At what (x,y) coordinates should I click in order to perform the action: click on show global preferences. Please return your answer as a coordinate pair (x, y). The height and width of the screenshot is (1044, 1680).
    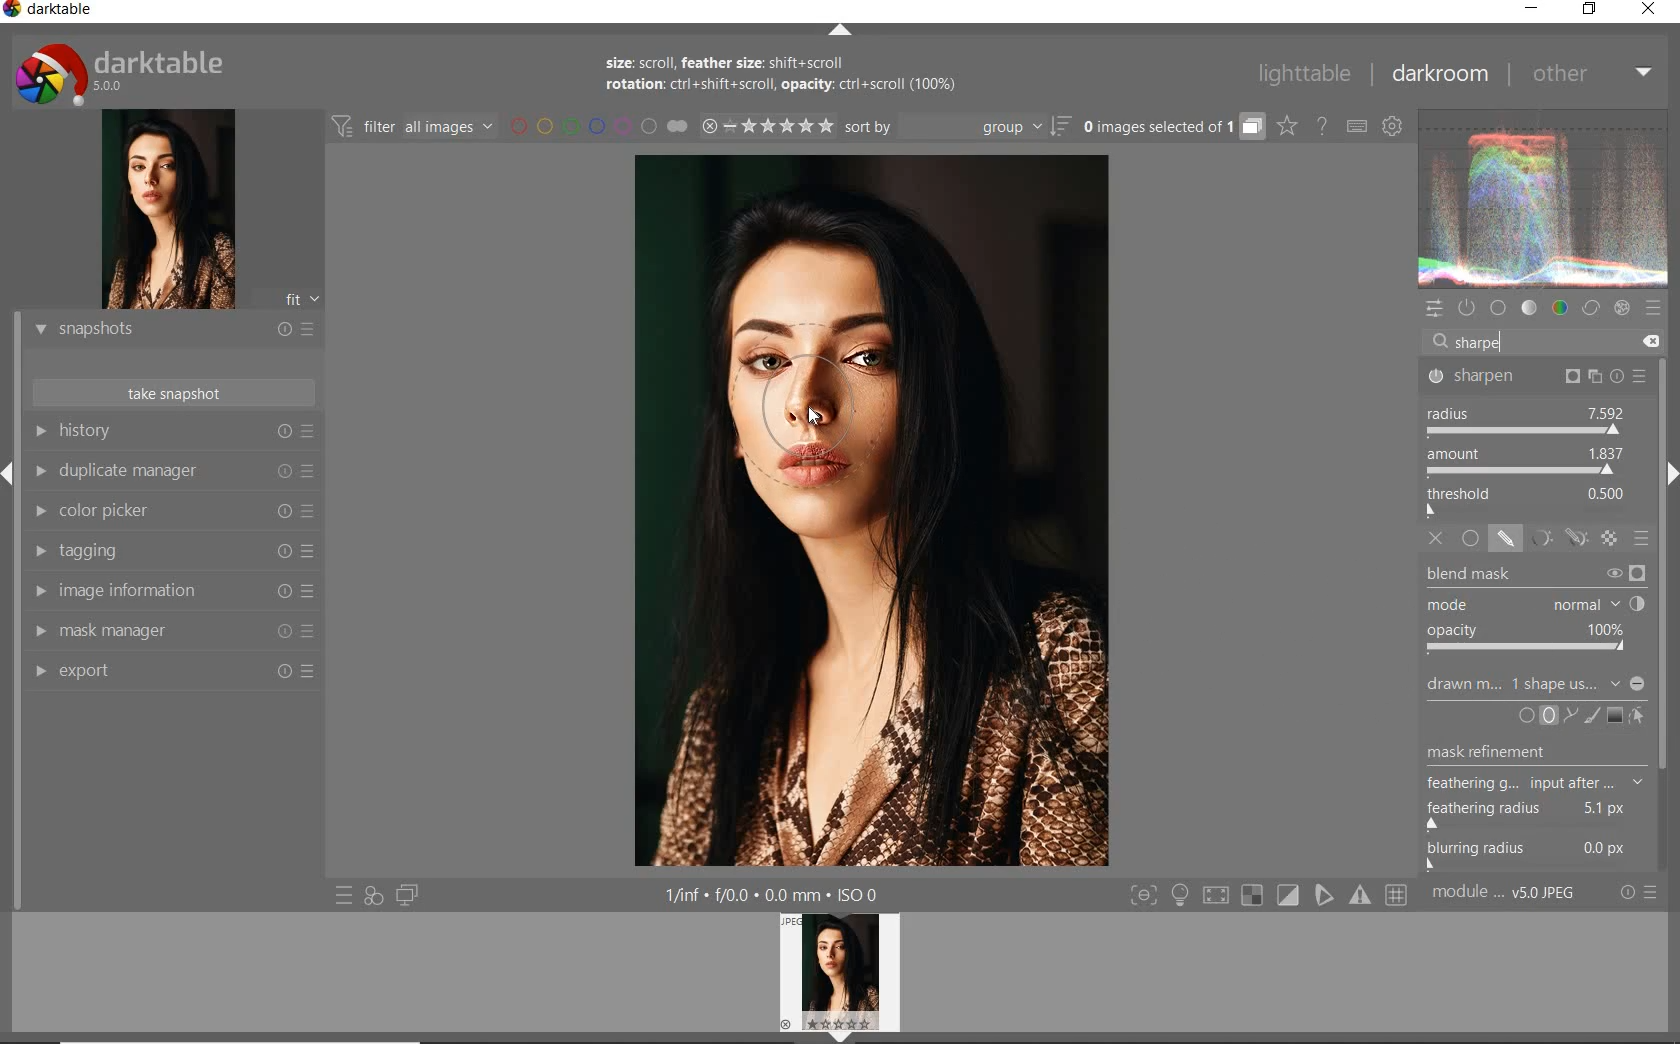
    Looking at the image, I should click on (1393, 126).